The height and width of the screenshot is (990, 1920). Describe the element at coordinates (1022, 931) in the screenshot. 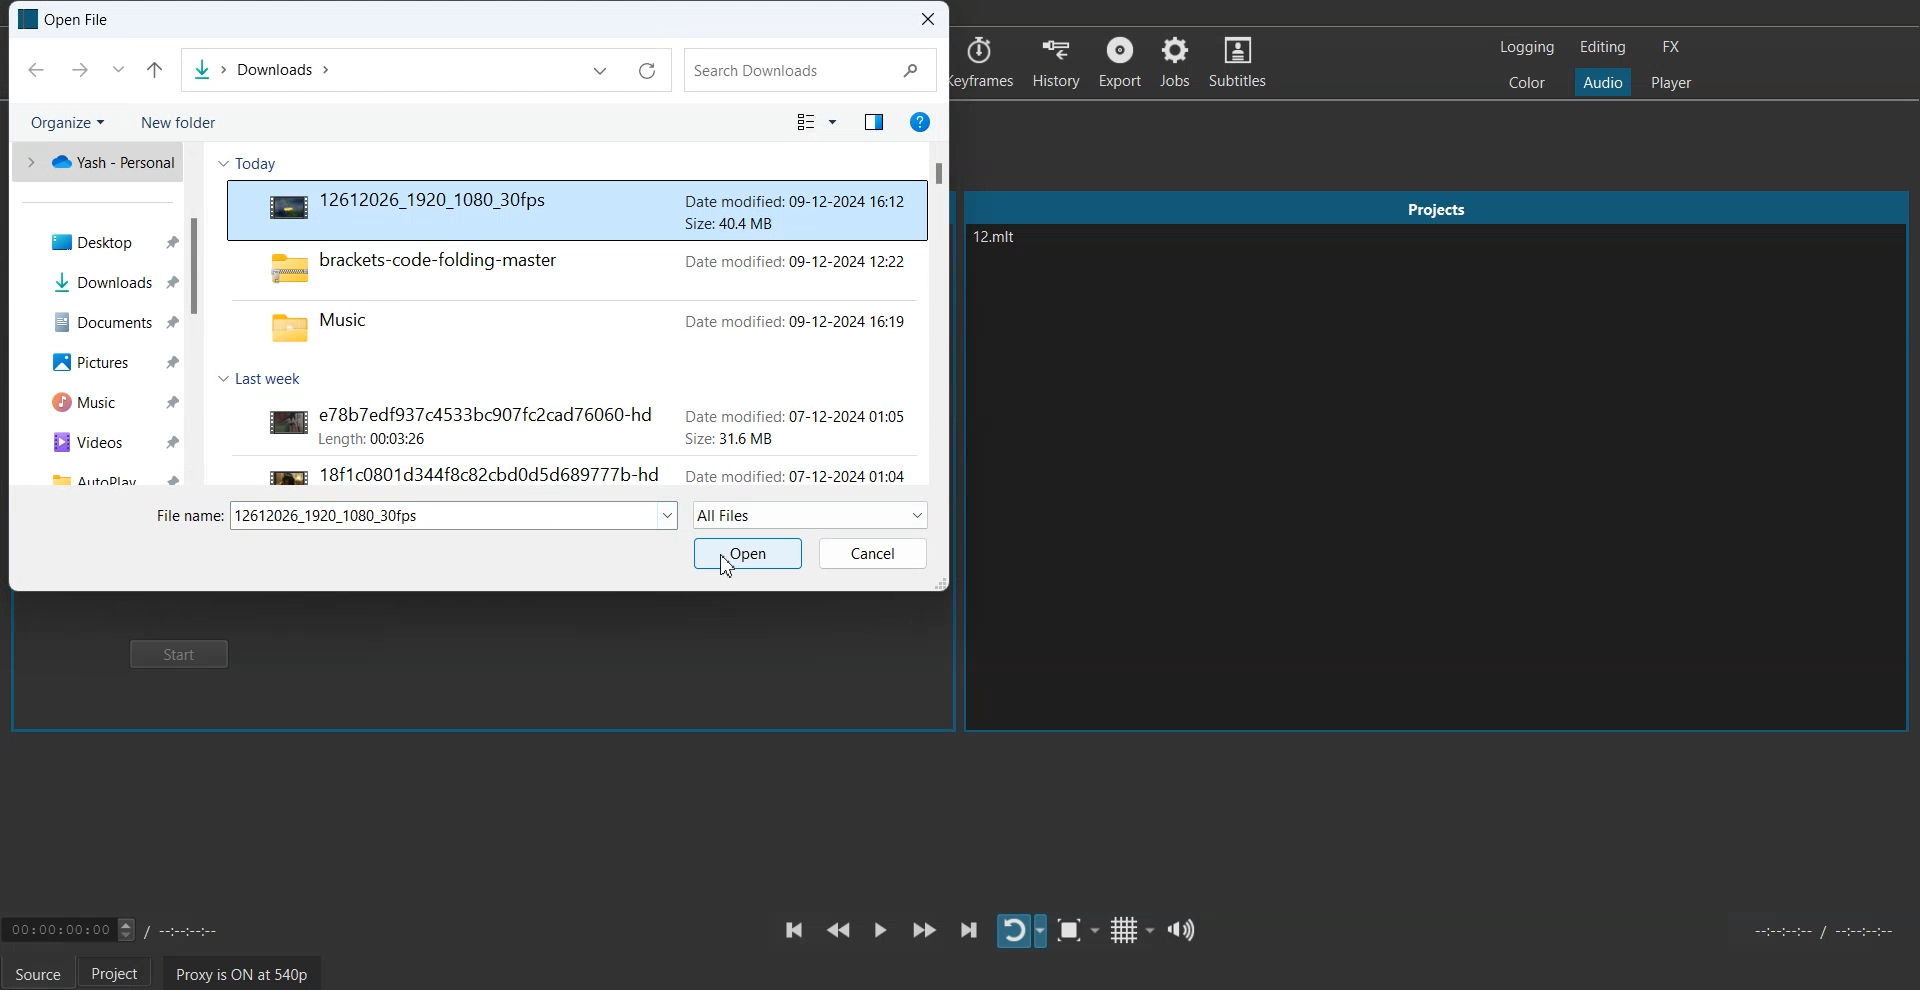

I see `Toggle player looping` at that location.